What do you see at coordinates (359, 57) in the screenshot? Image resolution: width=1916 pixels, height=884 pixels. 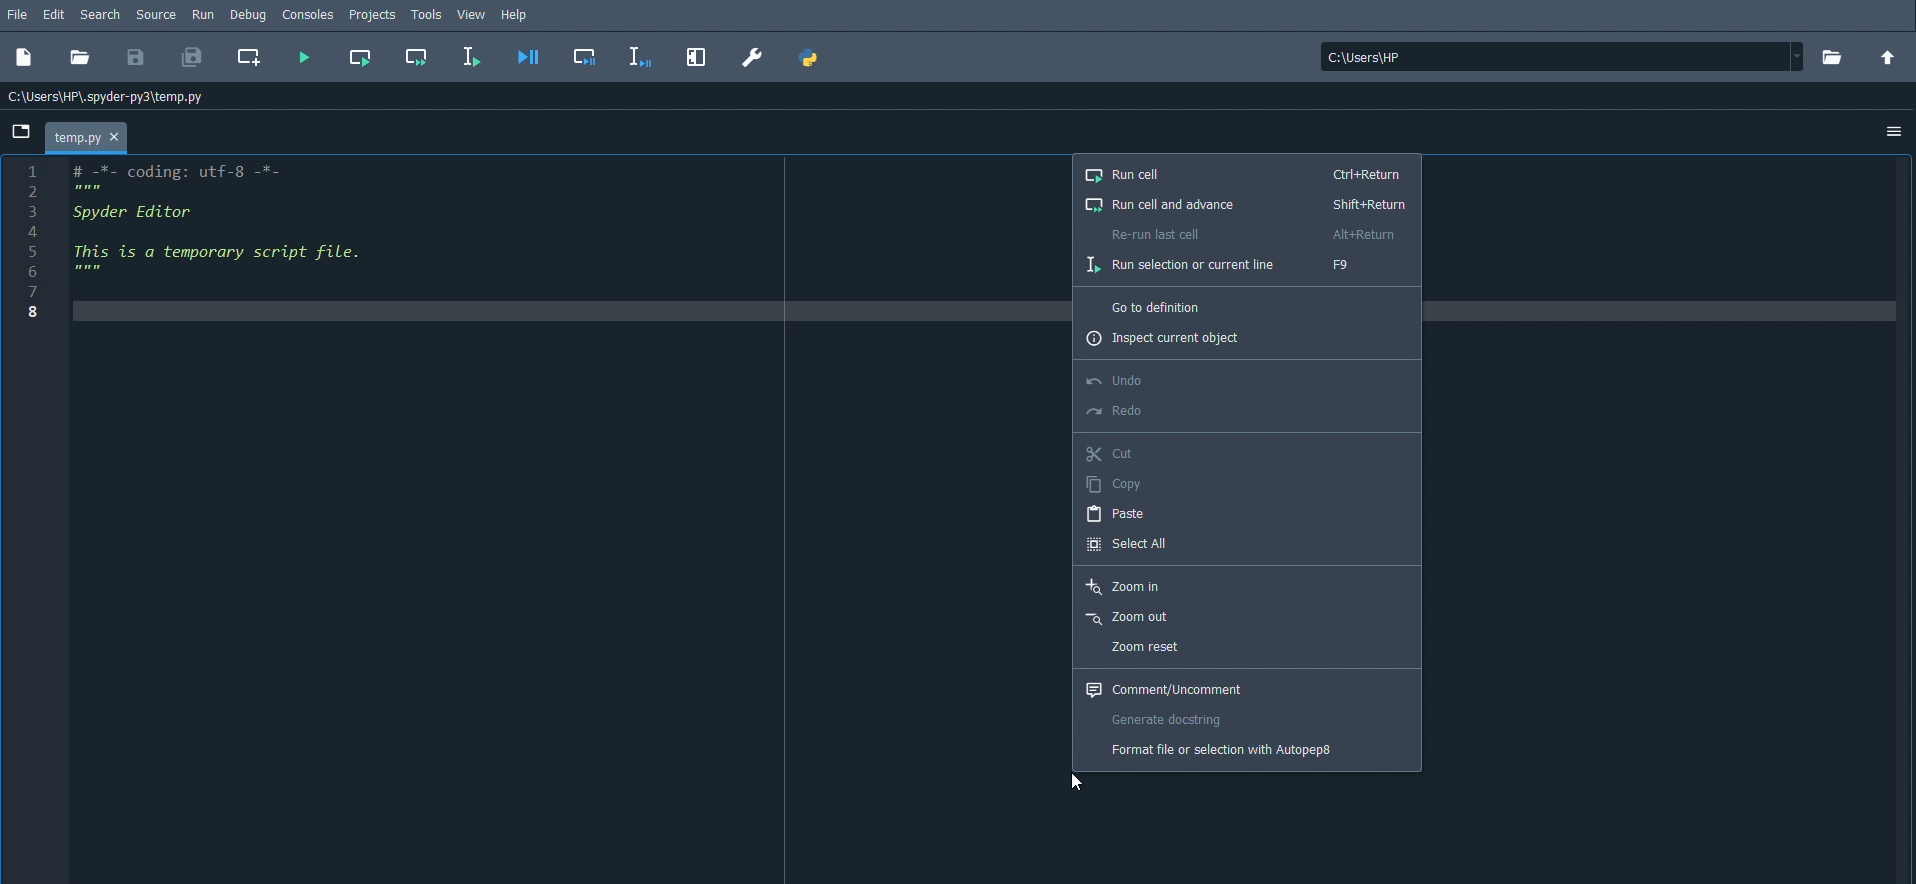 I see `Run current cell` at bounding box center [359, 57].